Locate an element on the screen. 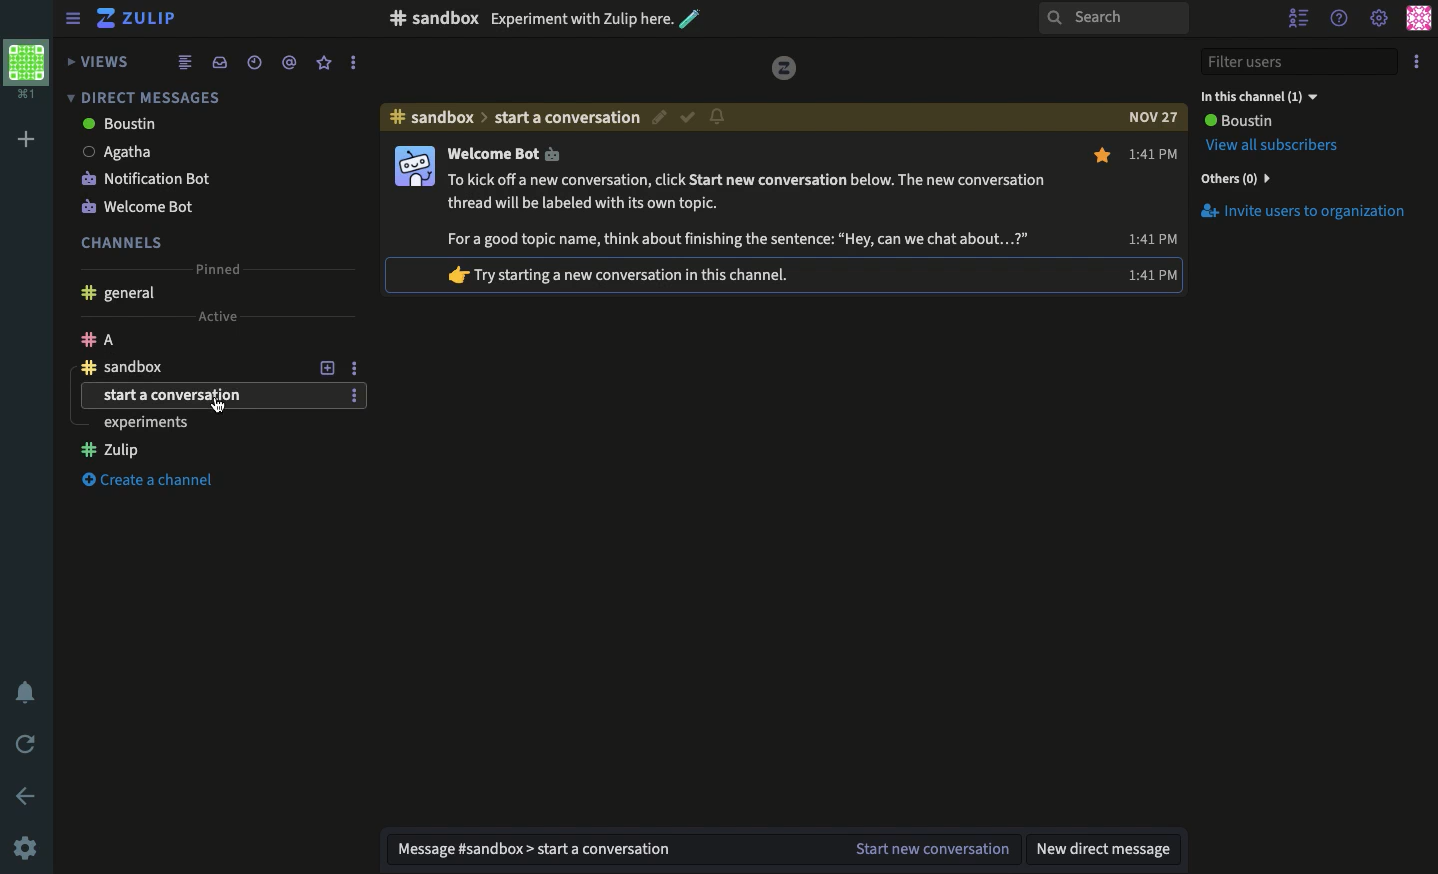  Profile is located at coordinates (25, 67).